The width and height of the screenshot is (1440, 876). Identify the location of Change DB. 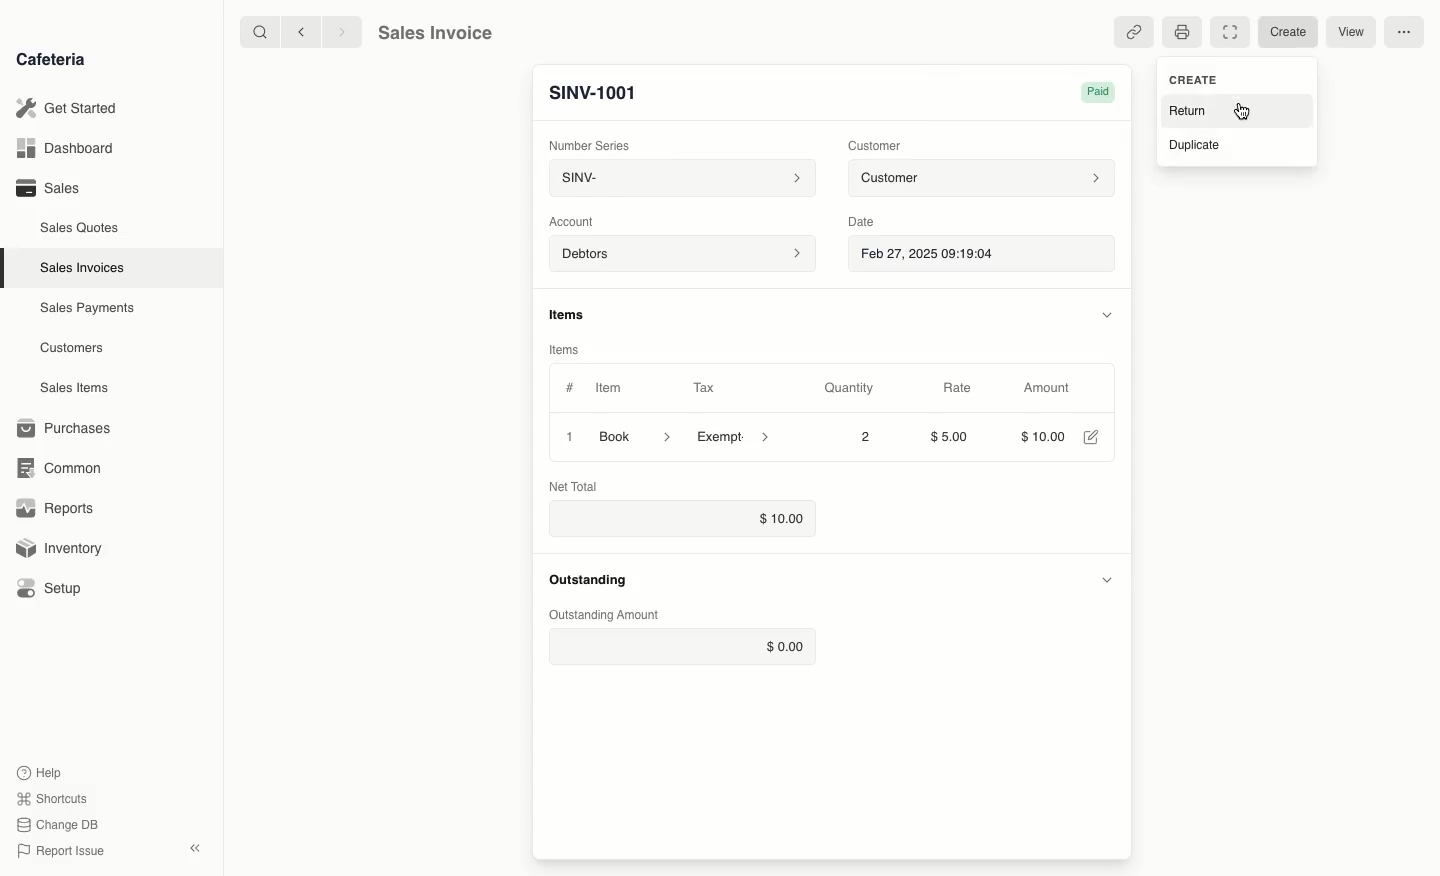
(61, 824).